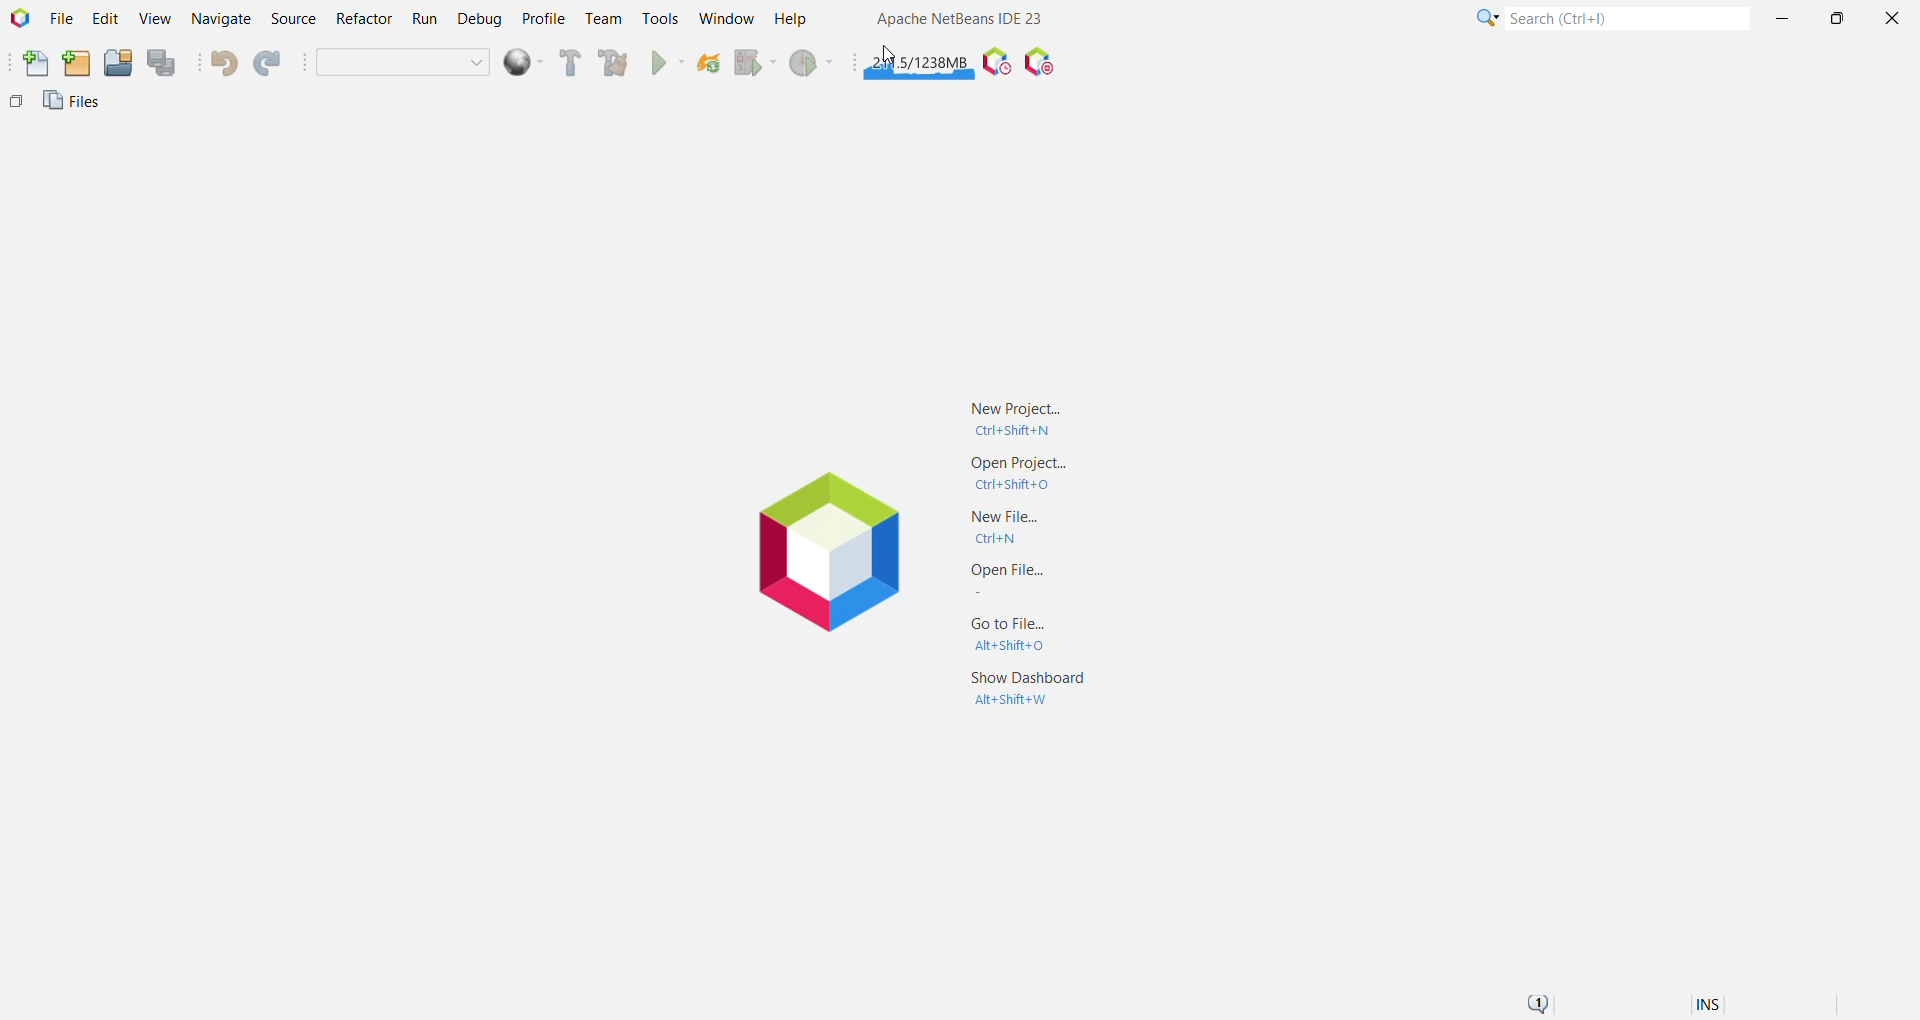 This screenshot has height=1020, width=1920. What do you see at coordinates (296, 19) in the screenshot?
I see `Source` at bounding box center [296, 19].